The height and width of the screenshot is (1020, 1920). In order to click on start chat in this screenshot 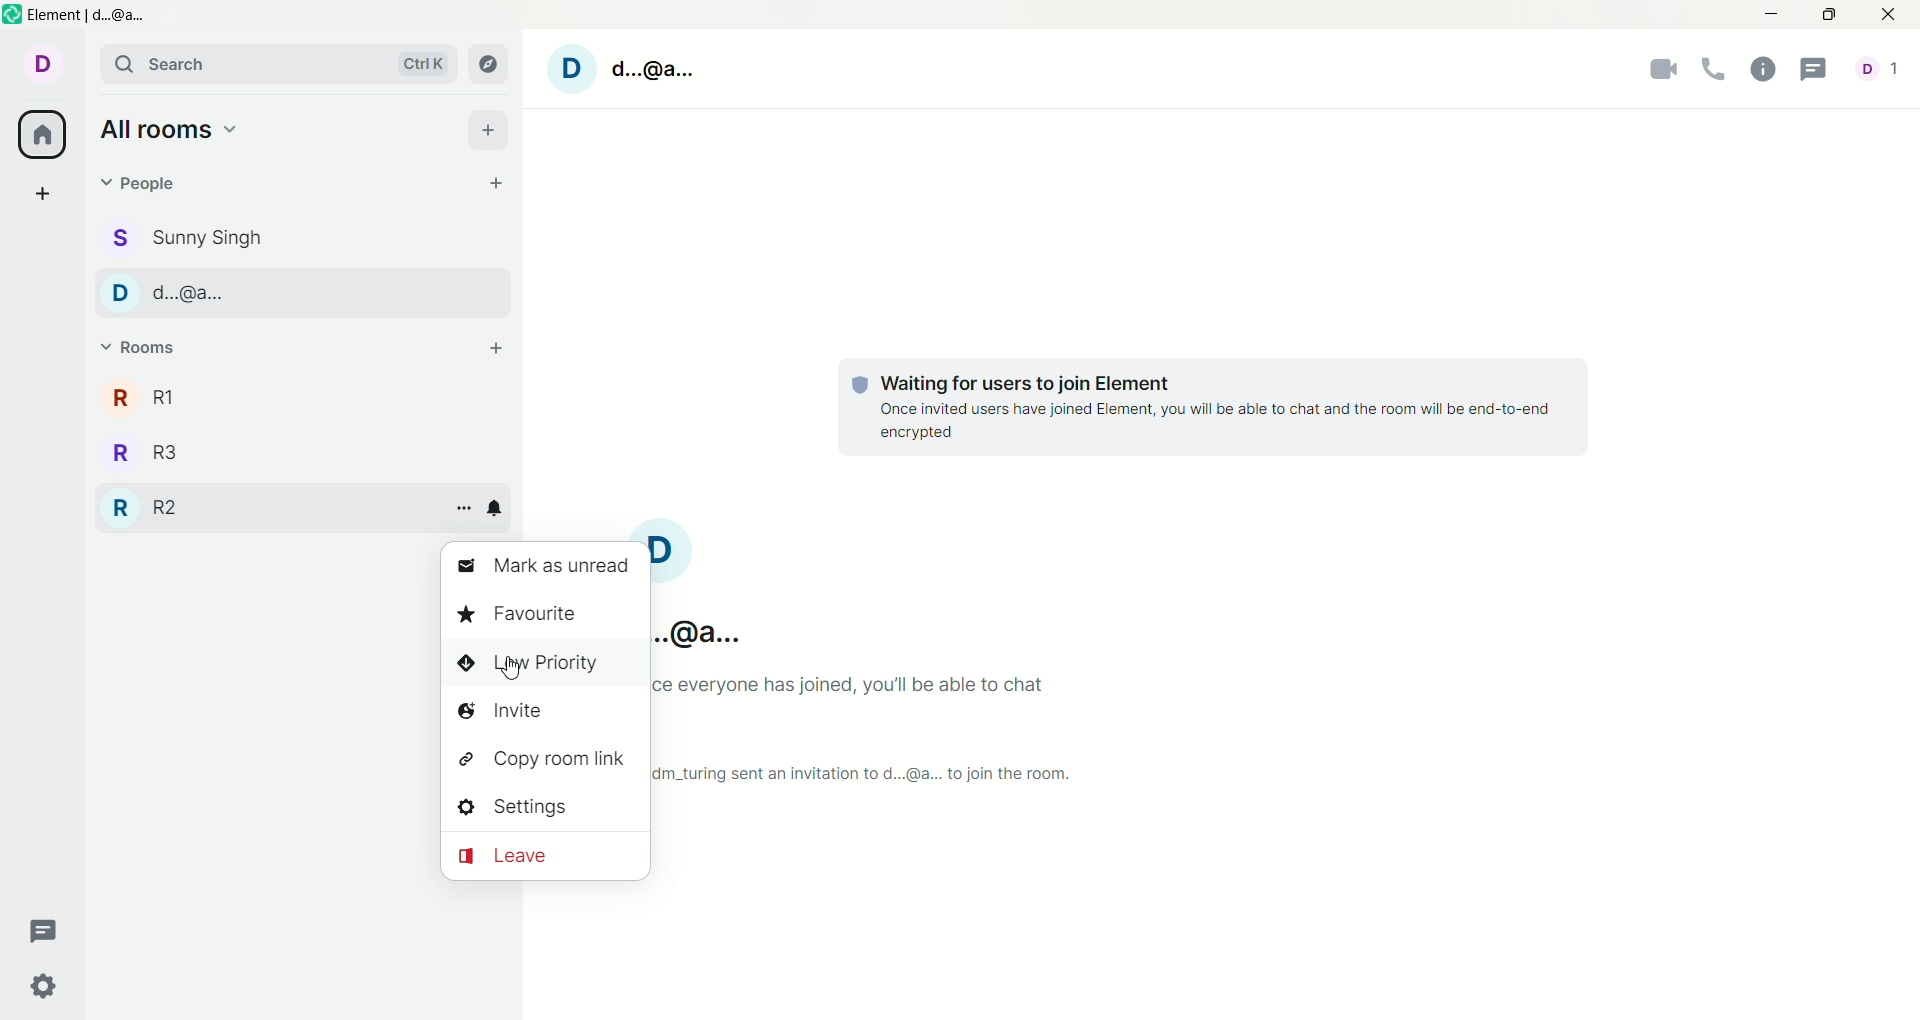, I will do `click(499, 186)`.